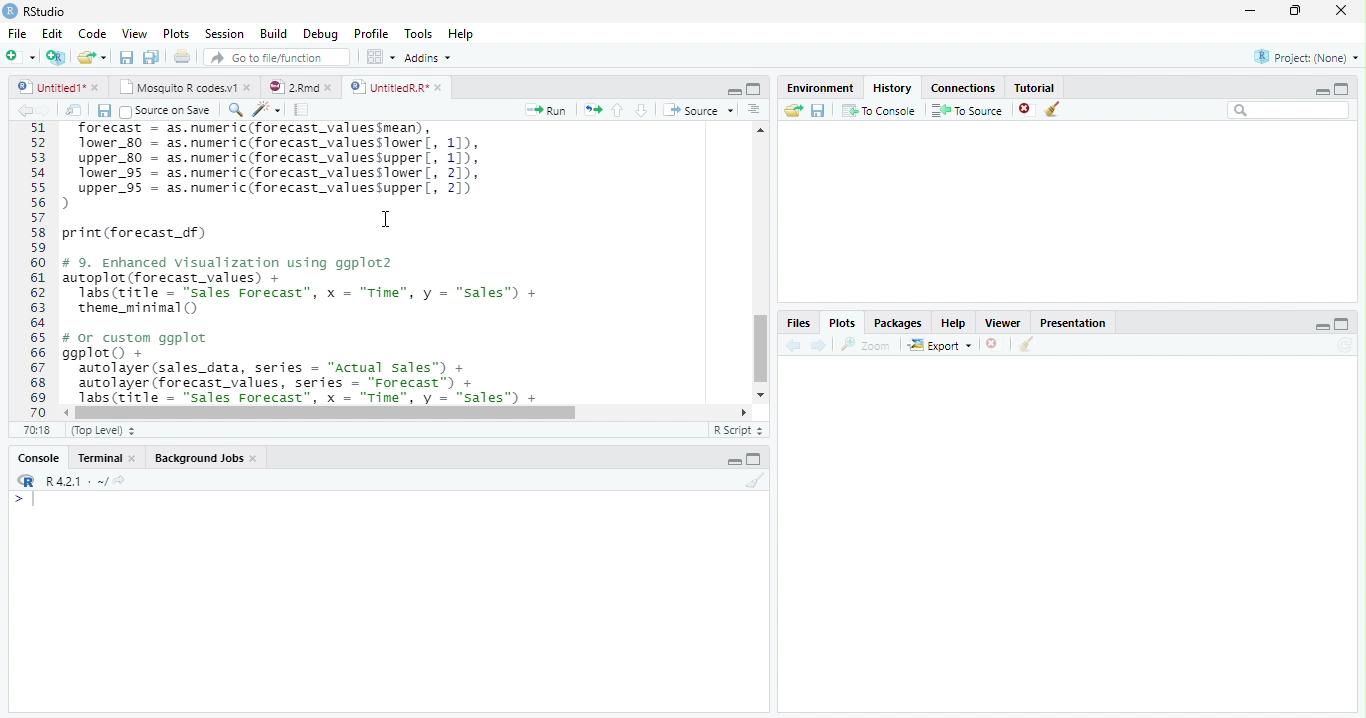 This screenshot has width=1366, height=718. What do you see at coordinates (1034, 88) in the screenshot?
I see `Tutorial` at bounding box center [1034, 88].